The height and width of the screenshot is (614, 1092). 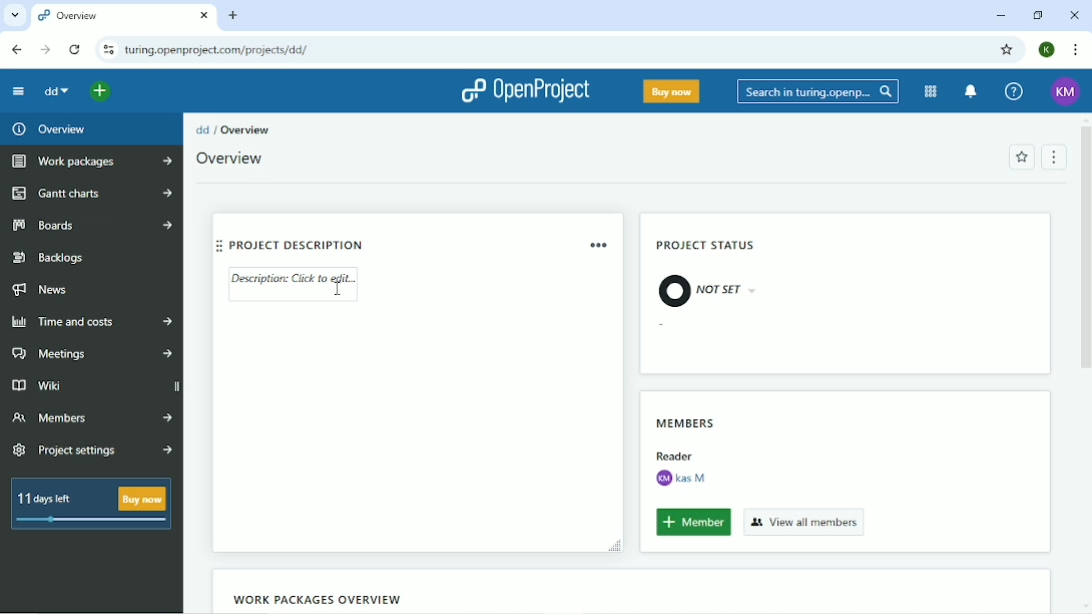 I want to click on overview, so click(x=124, y=17).